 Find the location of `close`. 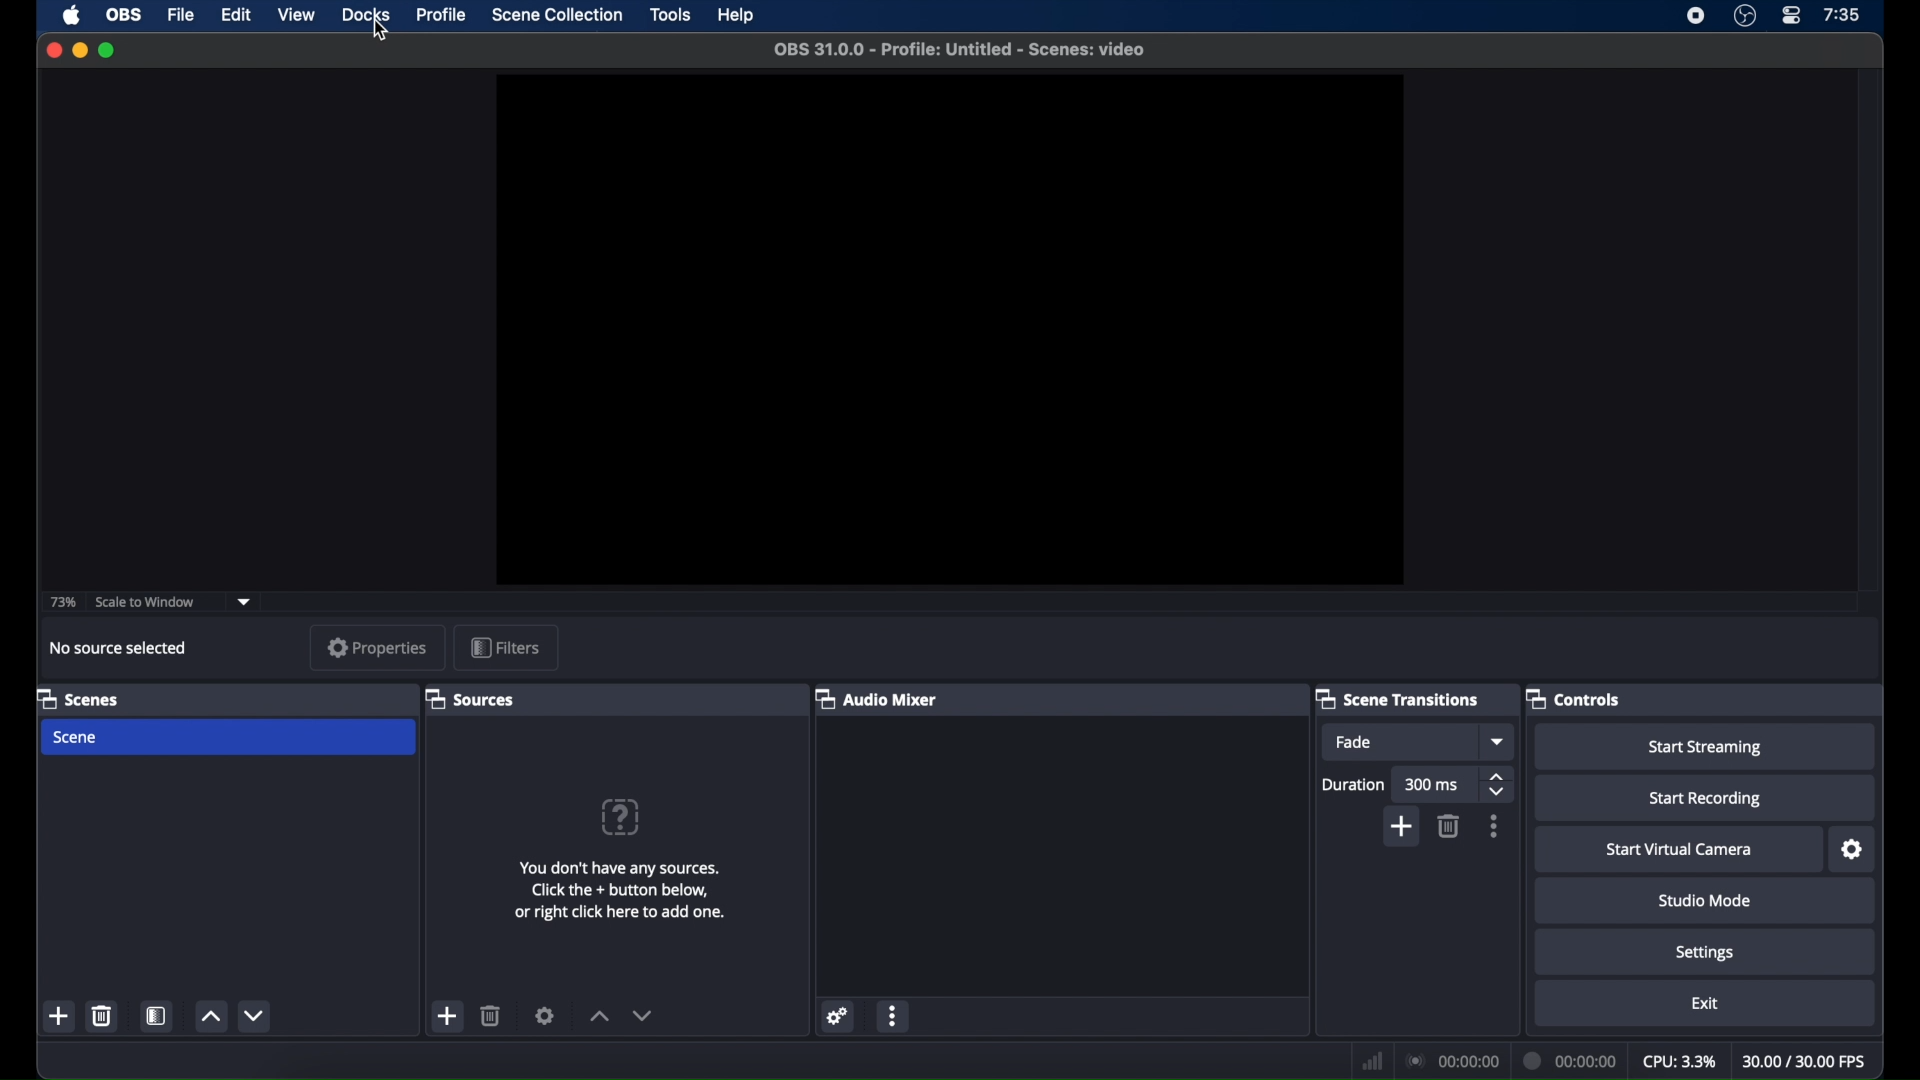

close is located at coordinates (53, 50).